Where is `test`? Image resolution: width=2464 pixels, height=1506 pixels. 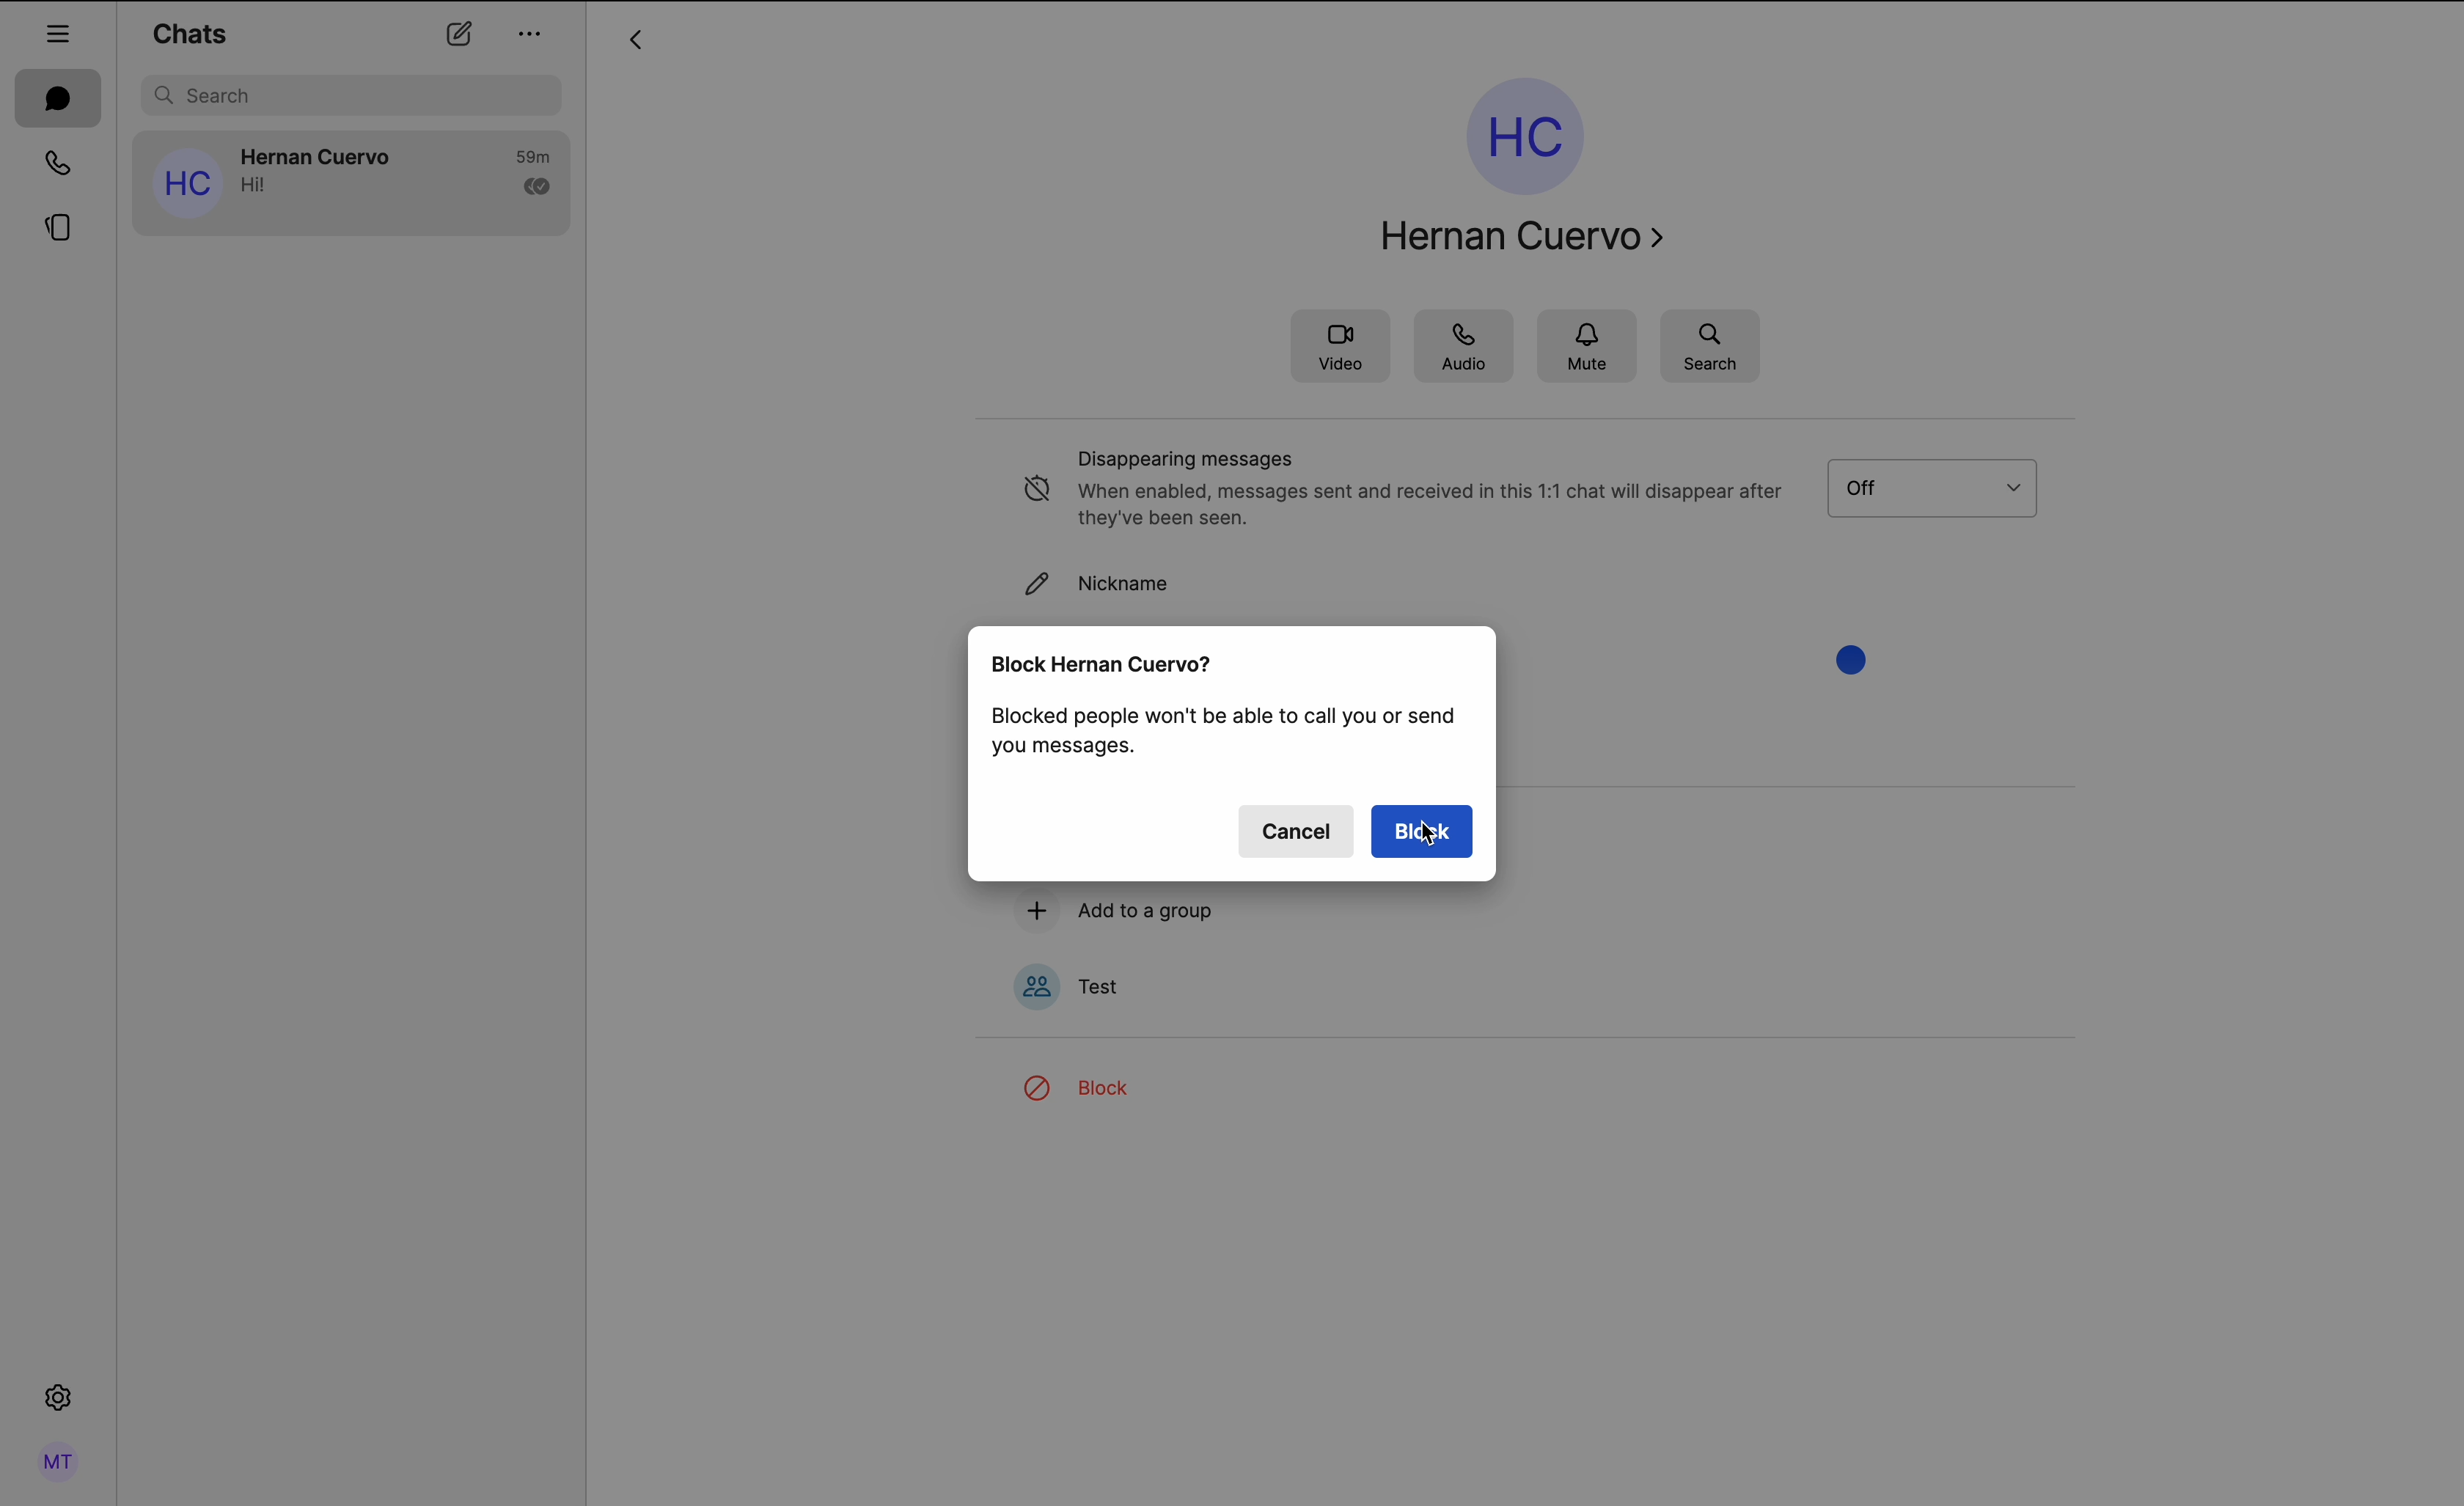
test is located at coordinates (1067, 986).